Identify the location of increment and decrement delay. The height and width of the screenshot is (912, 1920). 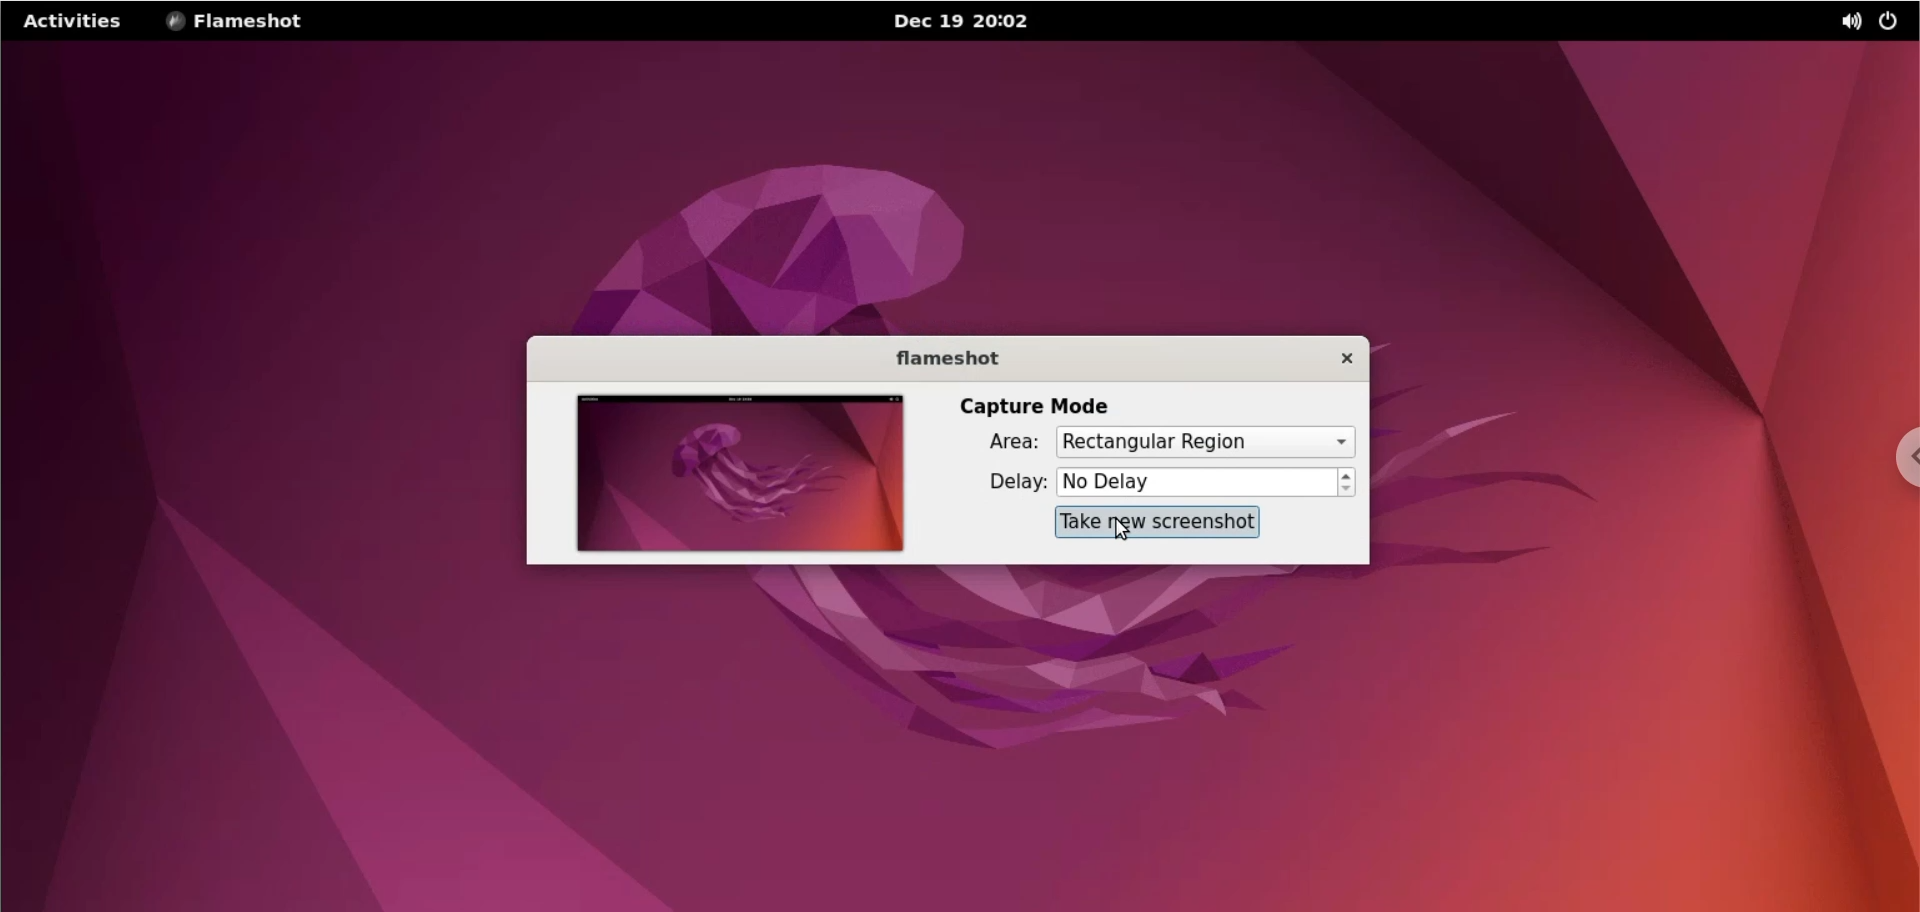
(1346, 483).